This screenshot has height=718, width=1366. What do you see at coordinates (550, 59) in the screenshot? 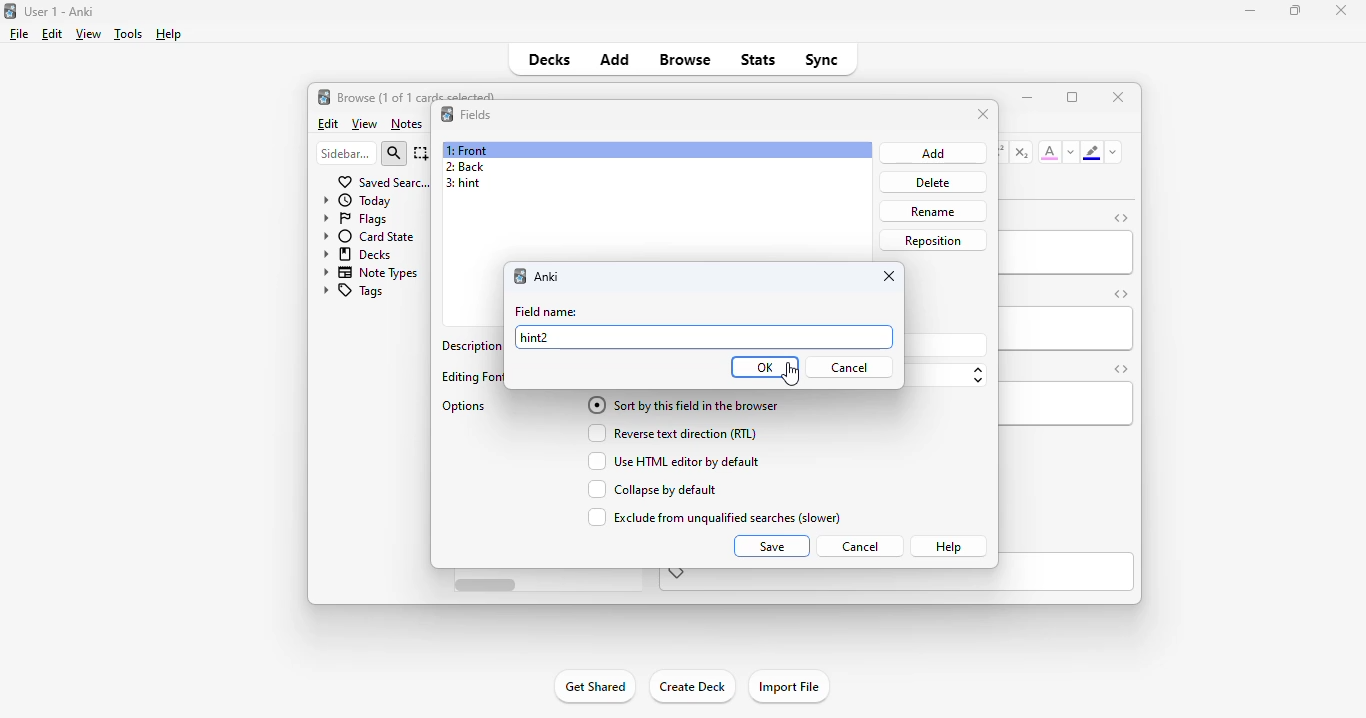
I see `decks` at bounding box center [550, 59].